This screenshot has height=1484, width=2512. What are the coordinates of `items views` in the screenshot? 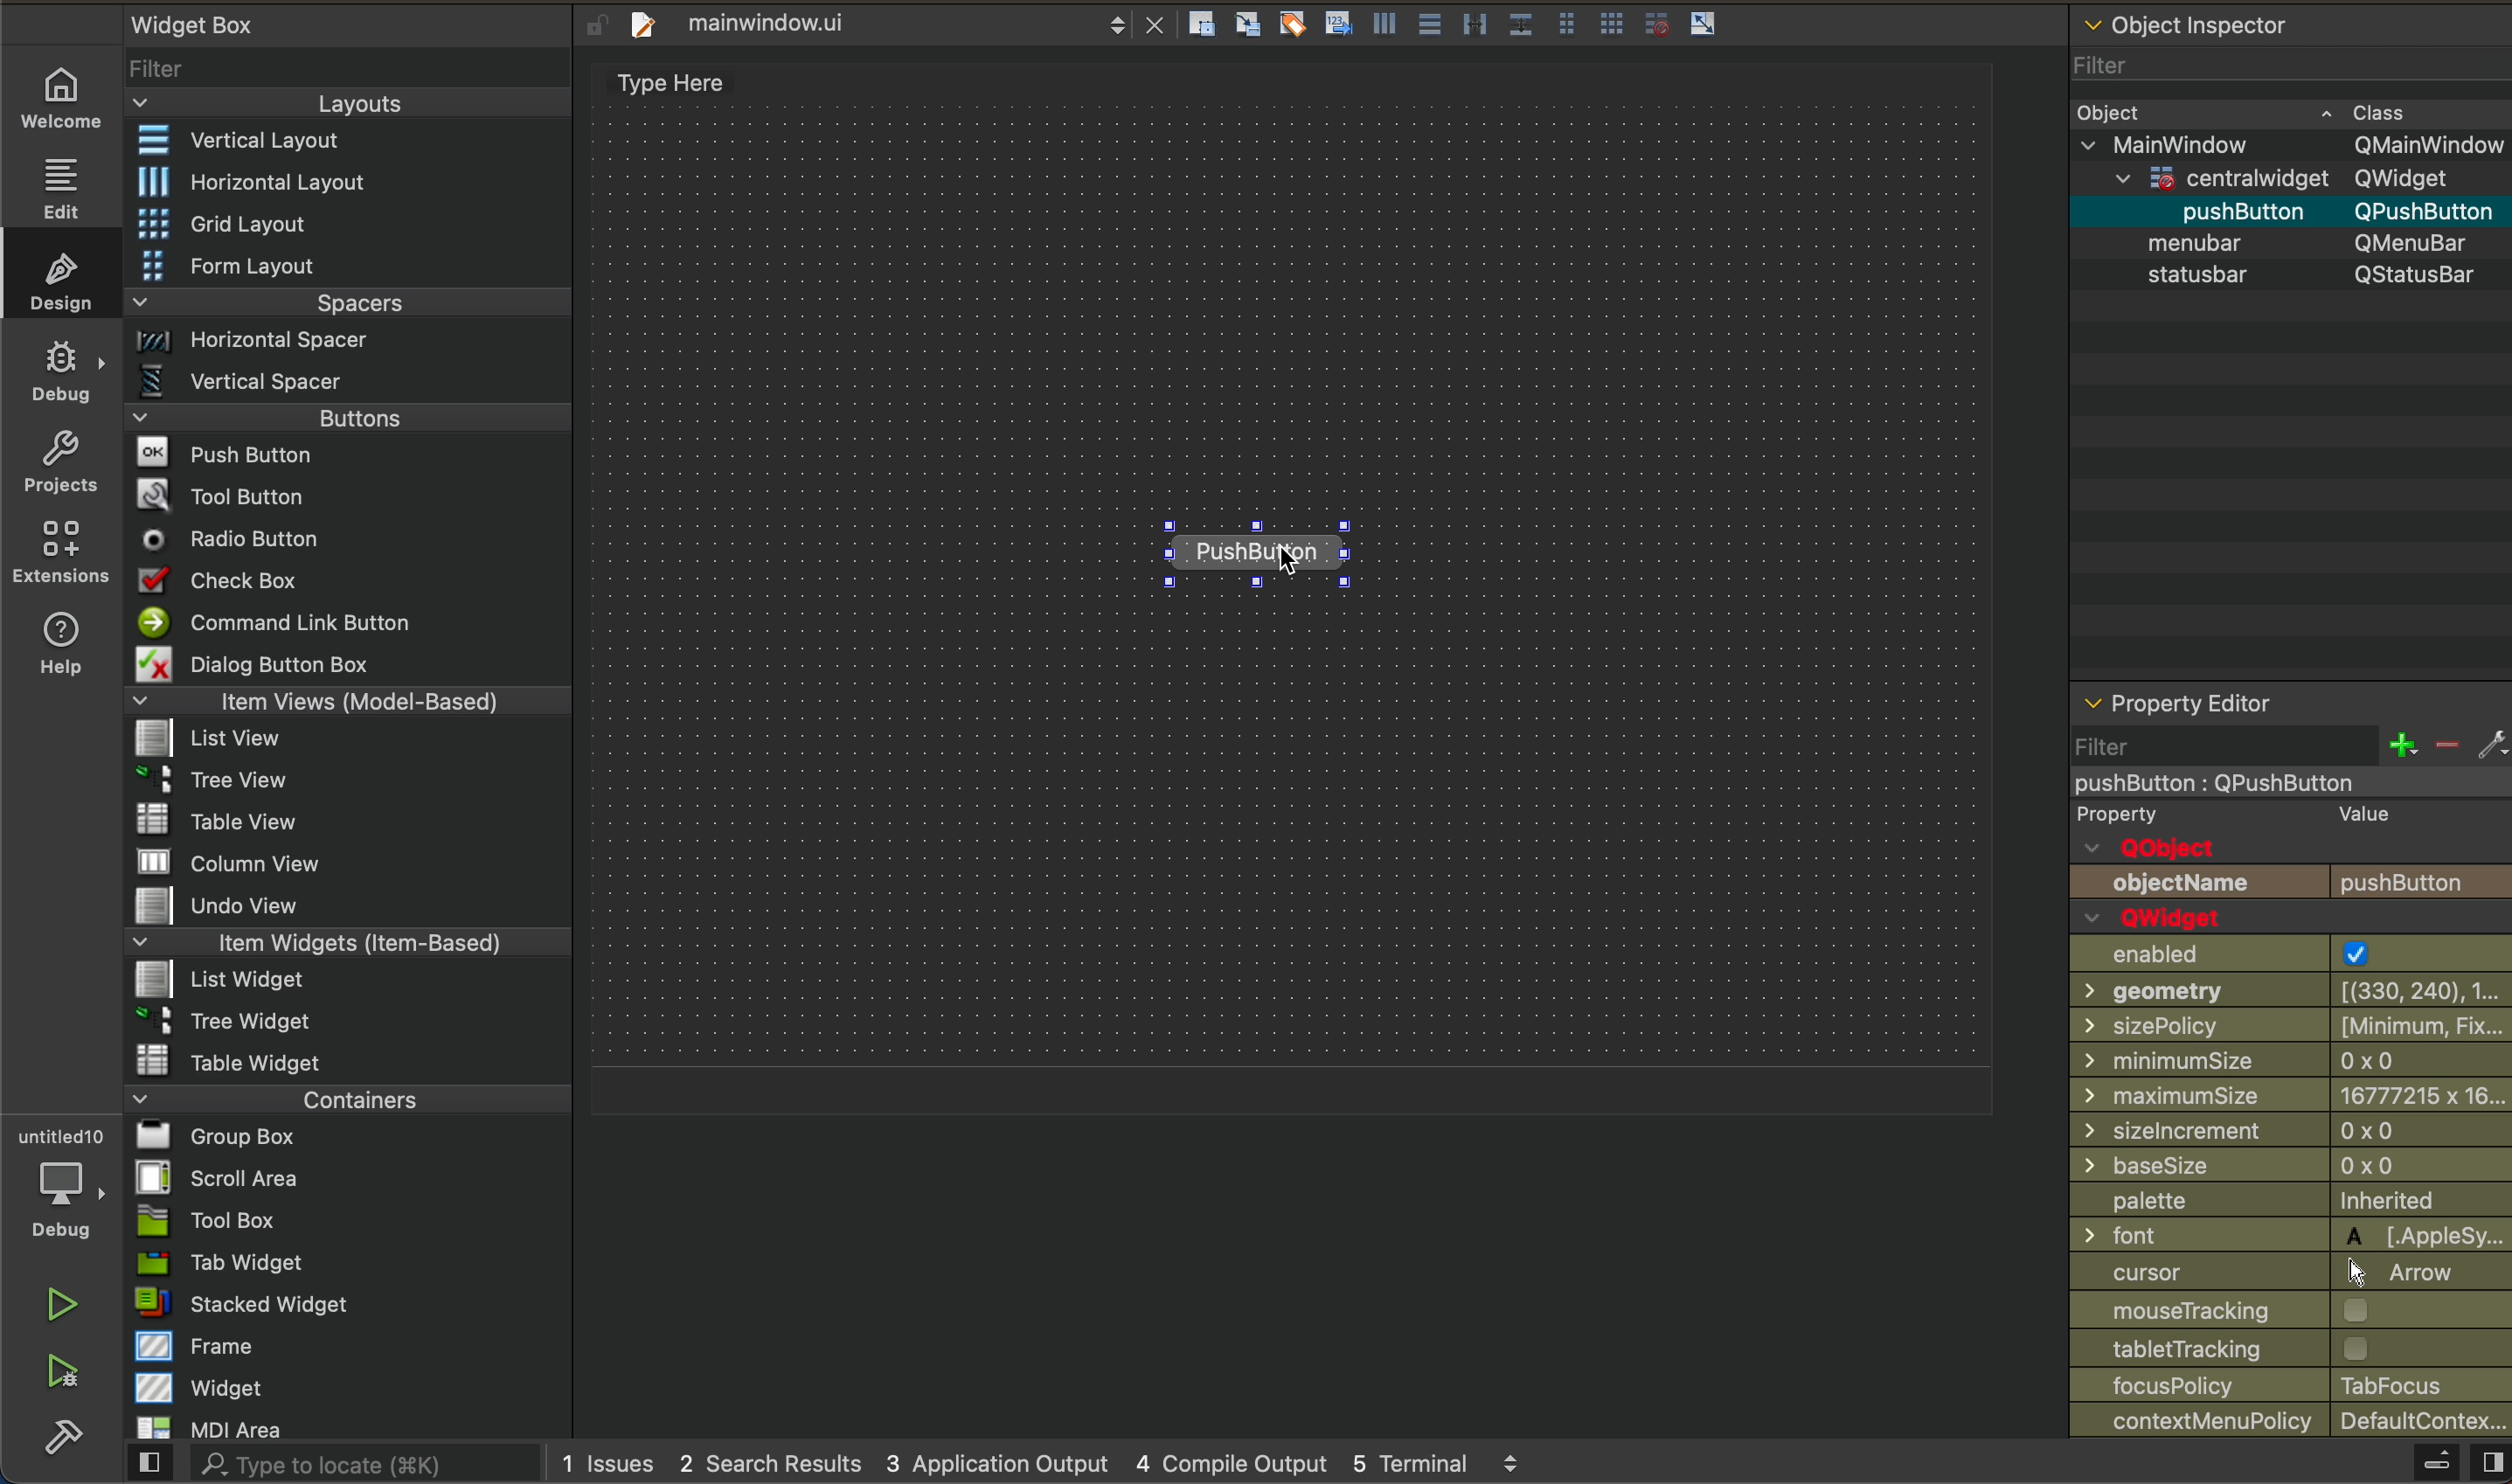 It's located at (349, 704).